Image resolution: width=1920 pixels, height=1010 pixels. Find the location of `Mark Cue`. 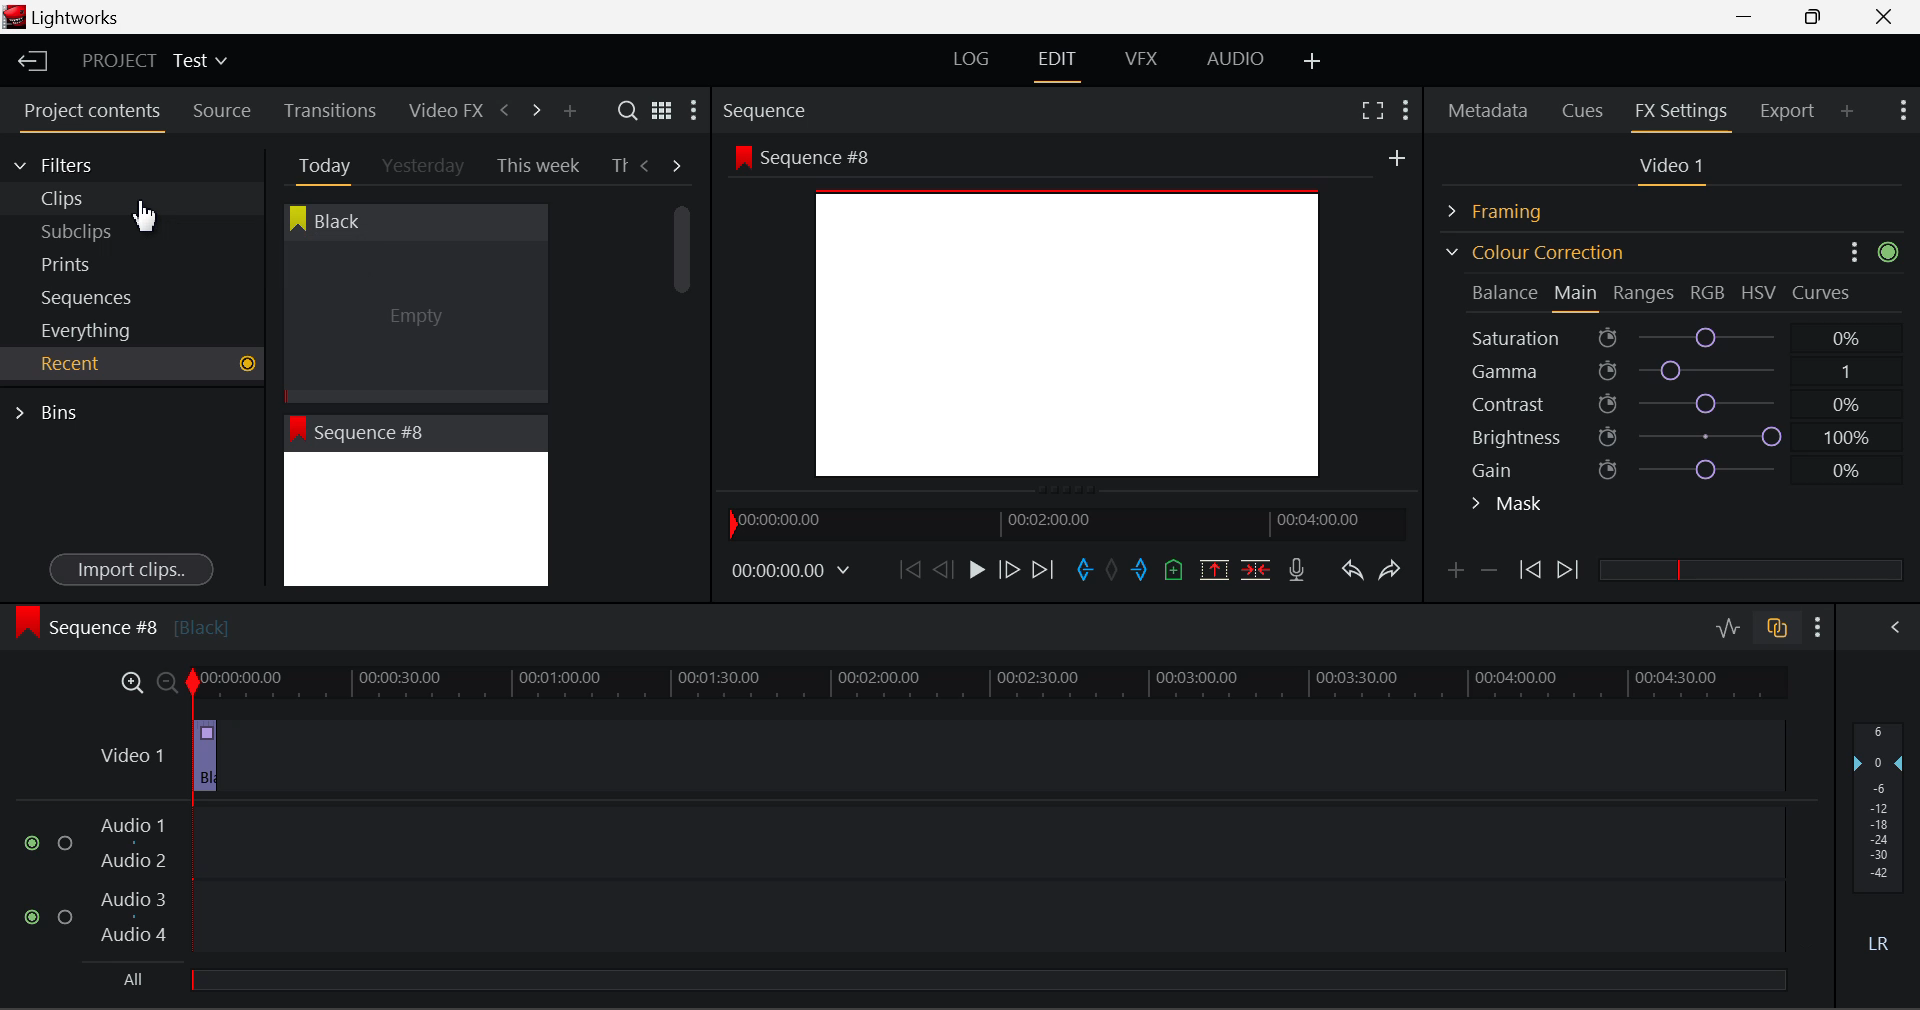

Mark Cue is located at coordinates (1172, 571).